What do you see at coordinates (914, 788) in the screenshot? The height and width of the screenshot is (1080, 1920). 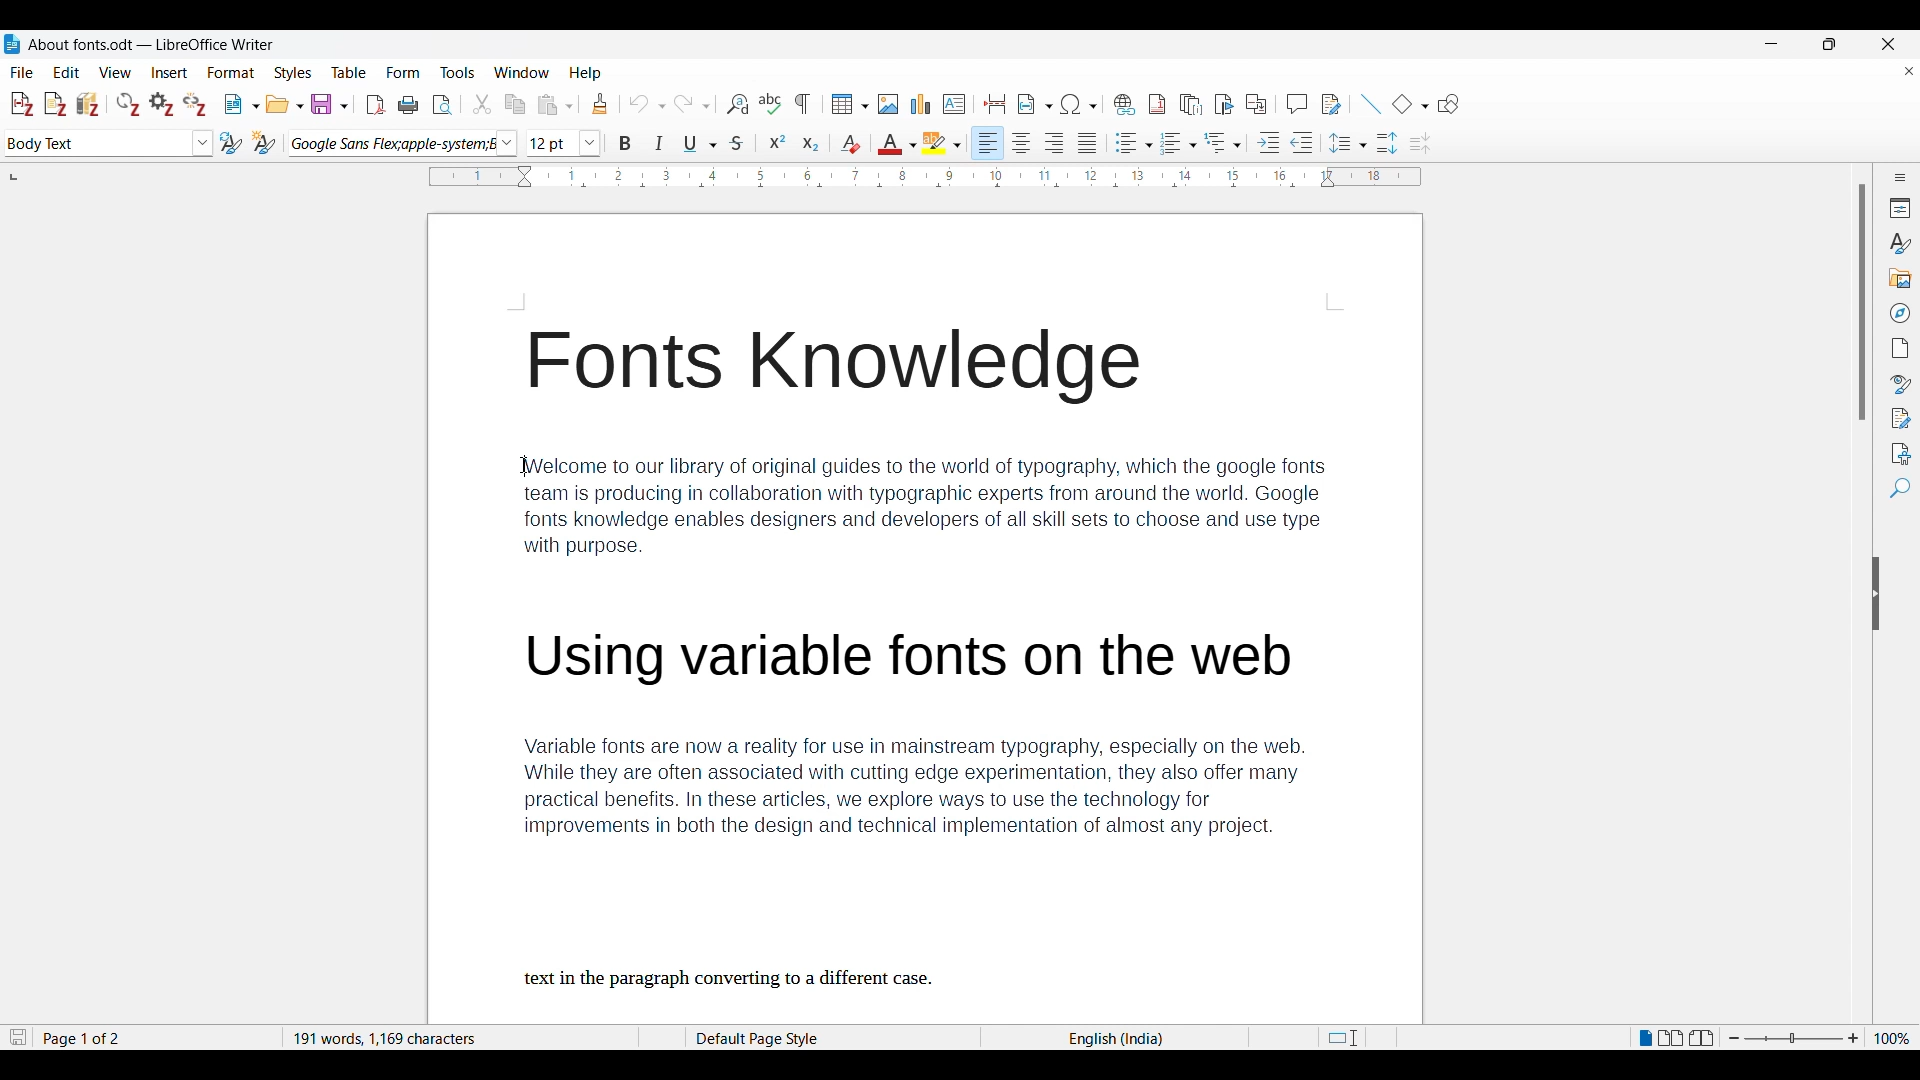 I see `Variable fonts description` at bounding box center [914, 788].